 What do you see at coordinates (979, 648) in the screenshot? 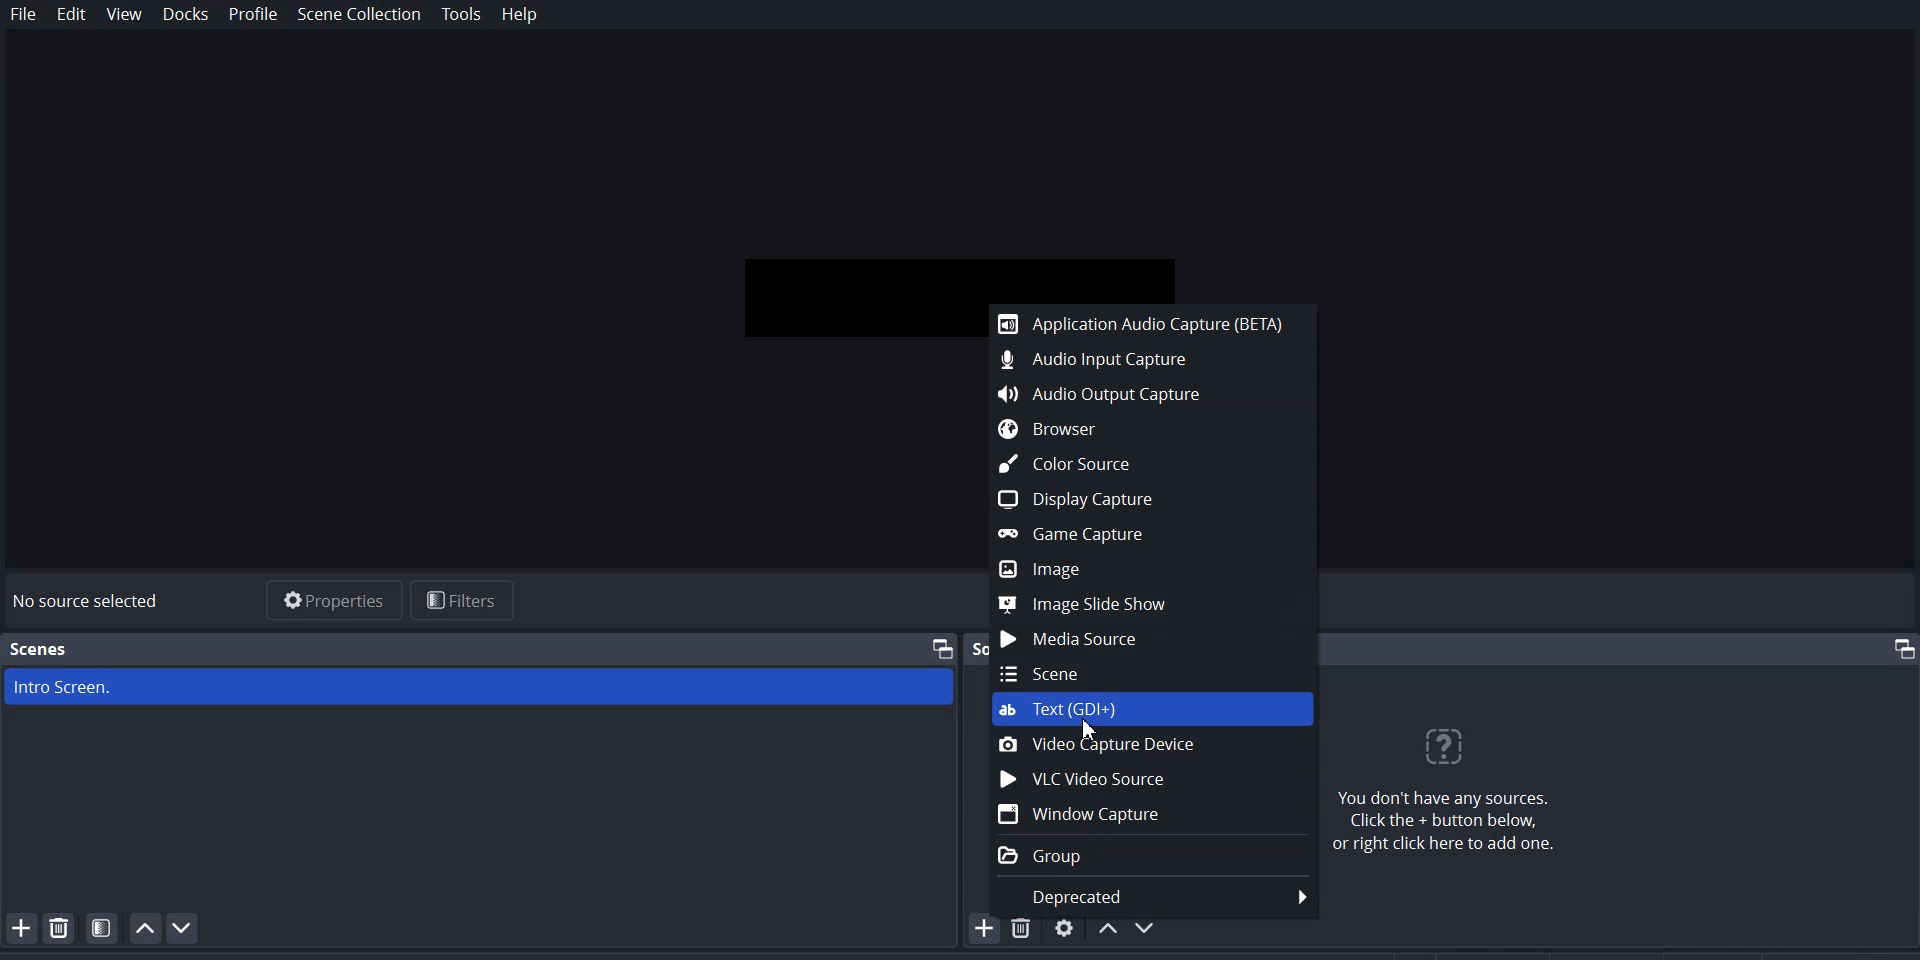
I see `Source` at bounding box center [979, 648].